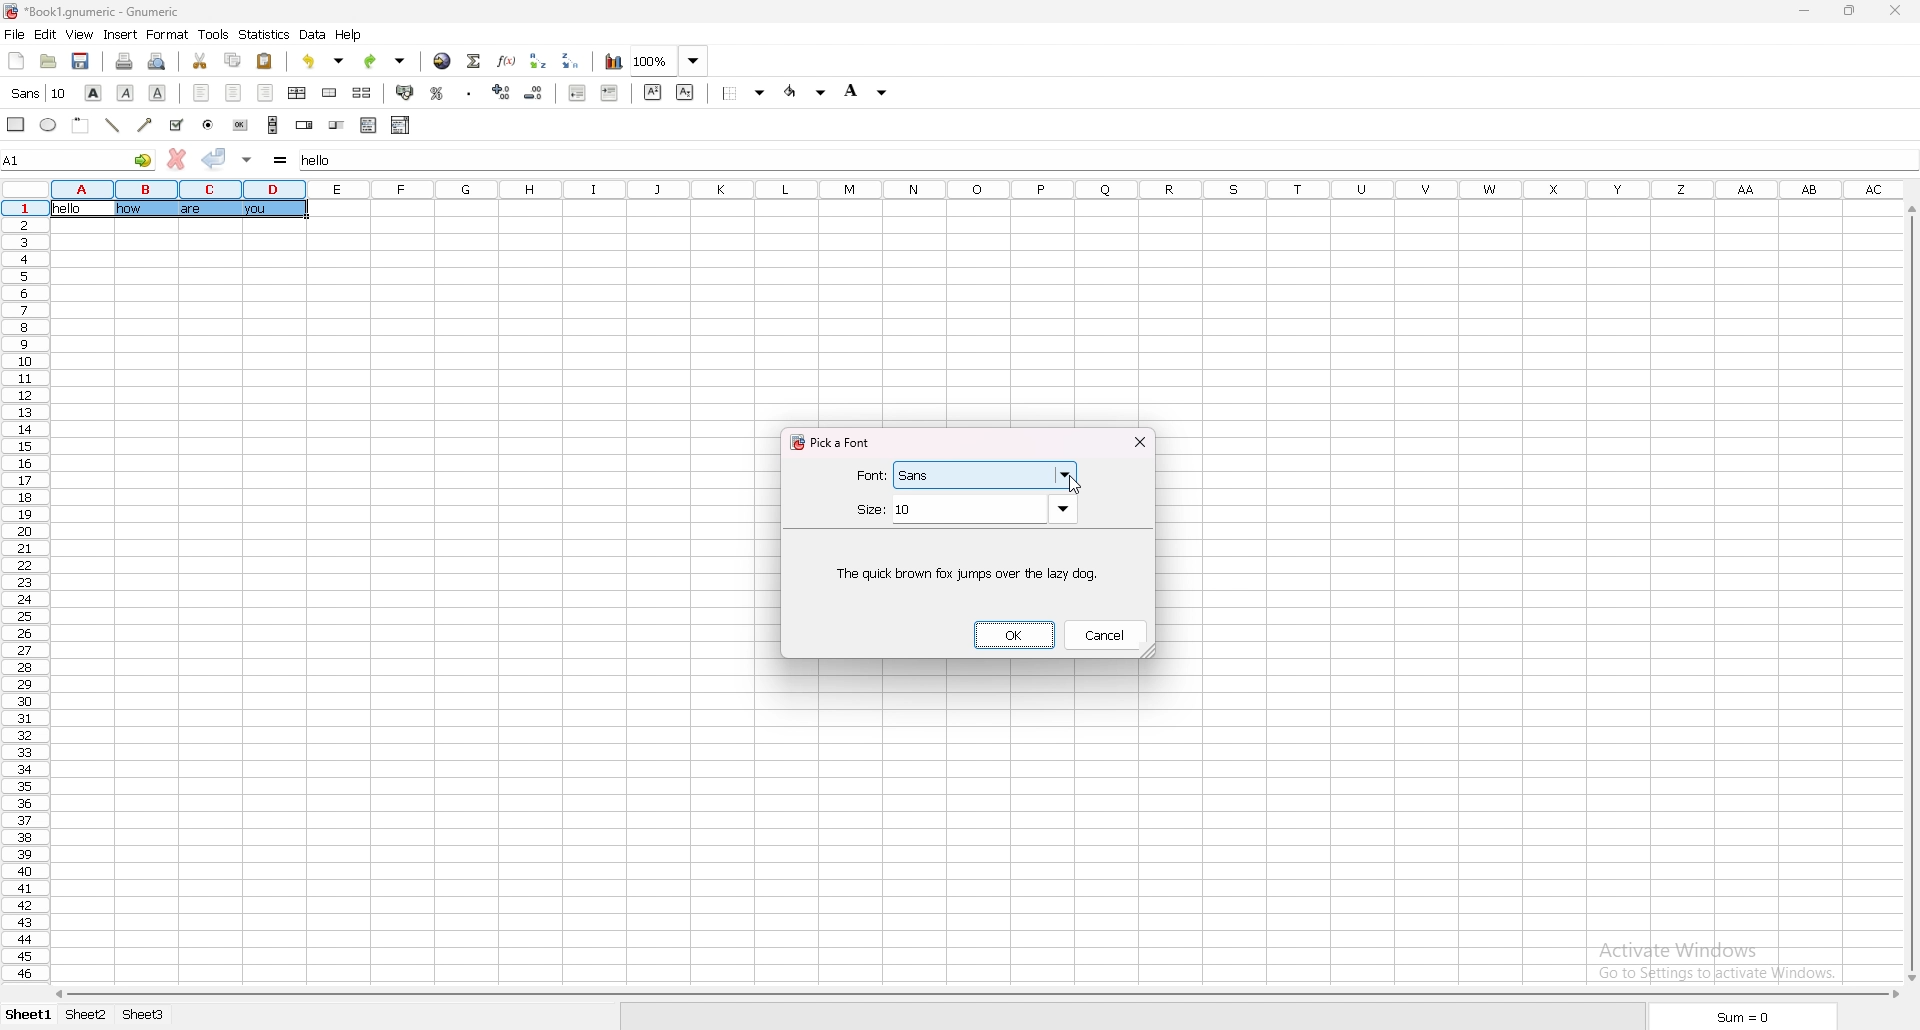 The image size is (1920, 1030). Describe the element at coordinates (1104, 635) in the screenshot. I see `cancel` at that location.